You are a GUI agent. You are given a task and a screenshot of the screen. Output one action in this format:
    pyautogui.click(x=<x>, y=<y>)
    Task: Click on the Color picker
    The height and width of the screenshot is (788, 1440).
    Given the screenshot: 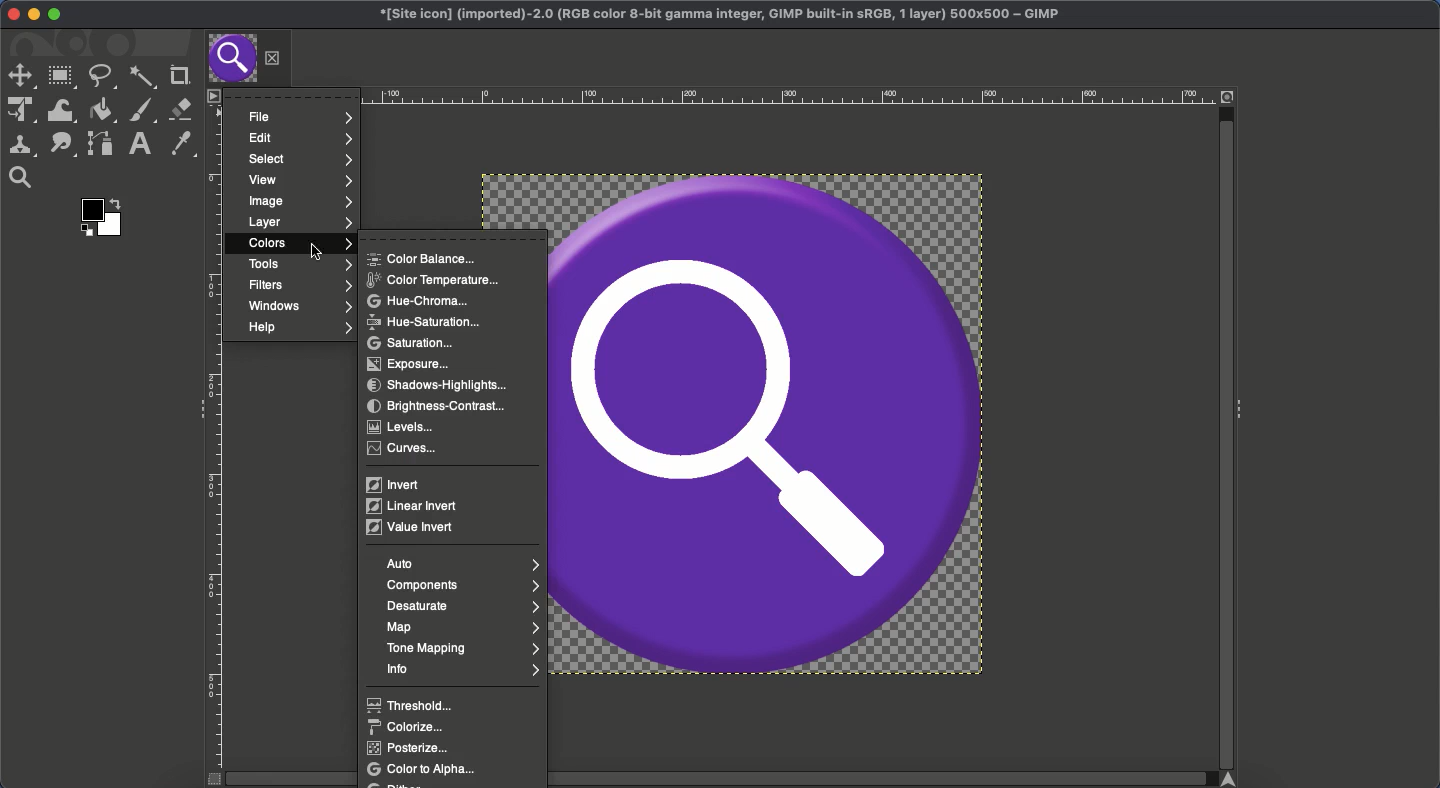 What is the action you would take?
    pyautogui.click(x=180, y=144)
    